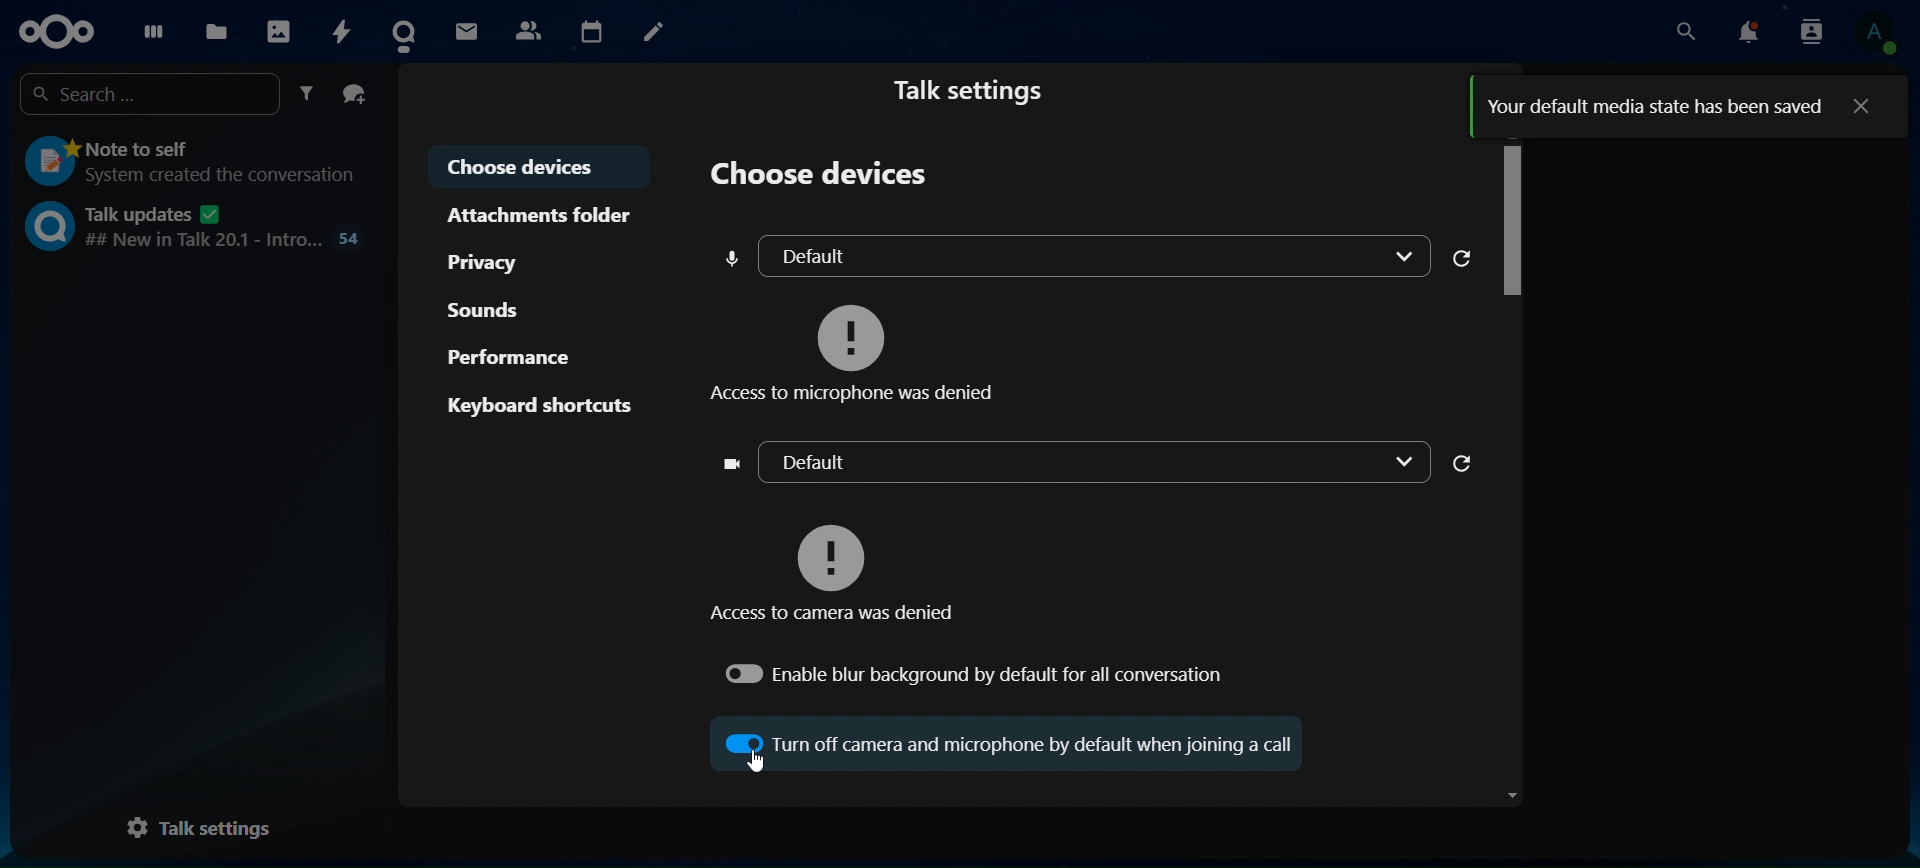  What do you see at coordinates (307, 94) in the screenshot?
I see `filter` at bounding box center [307, 94].